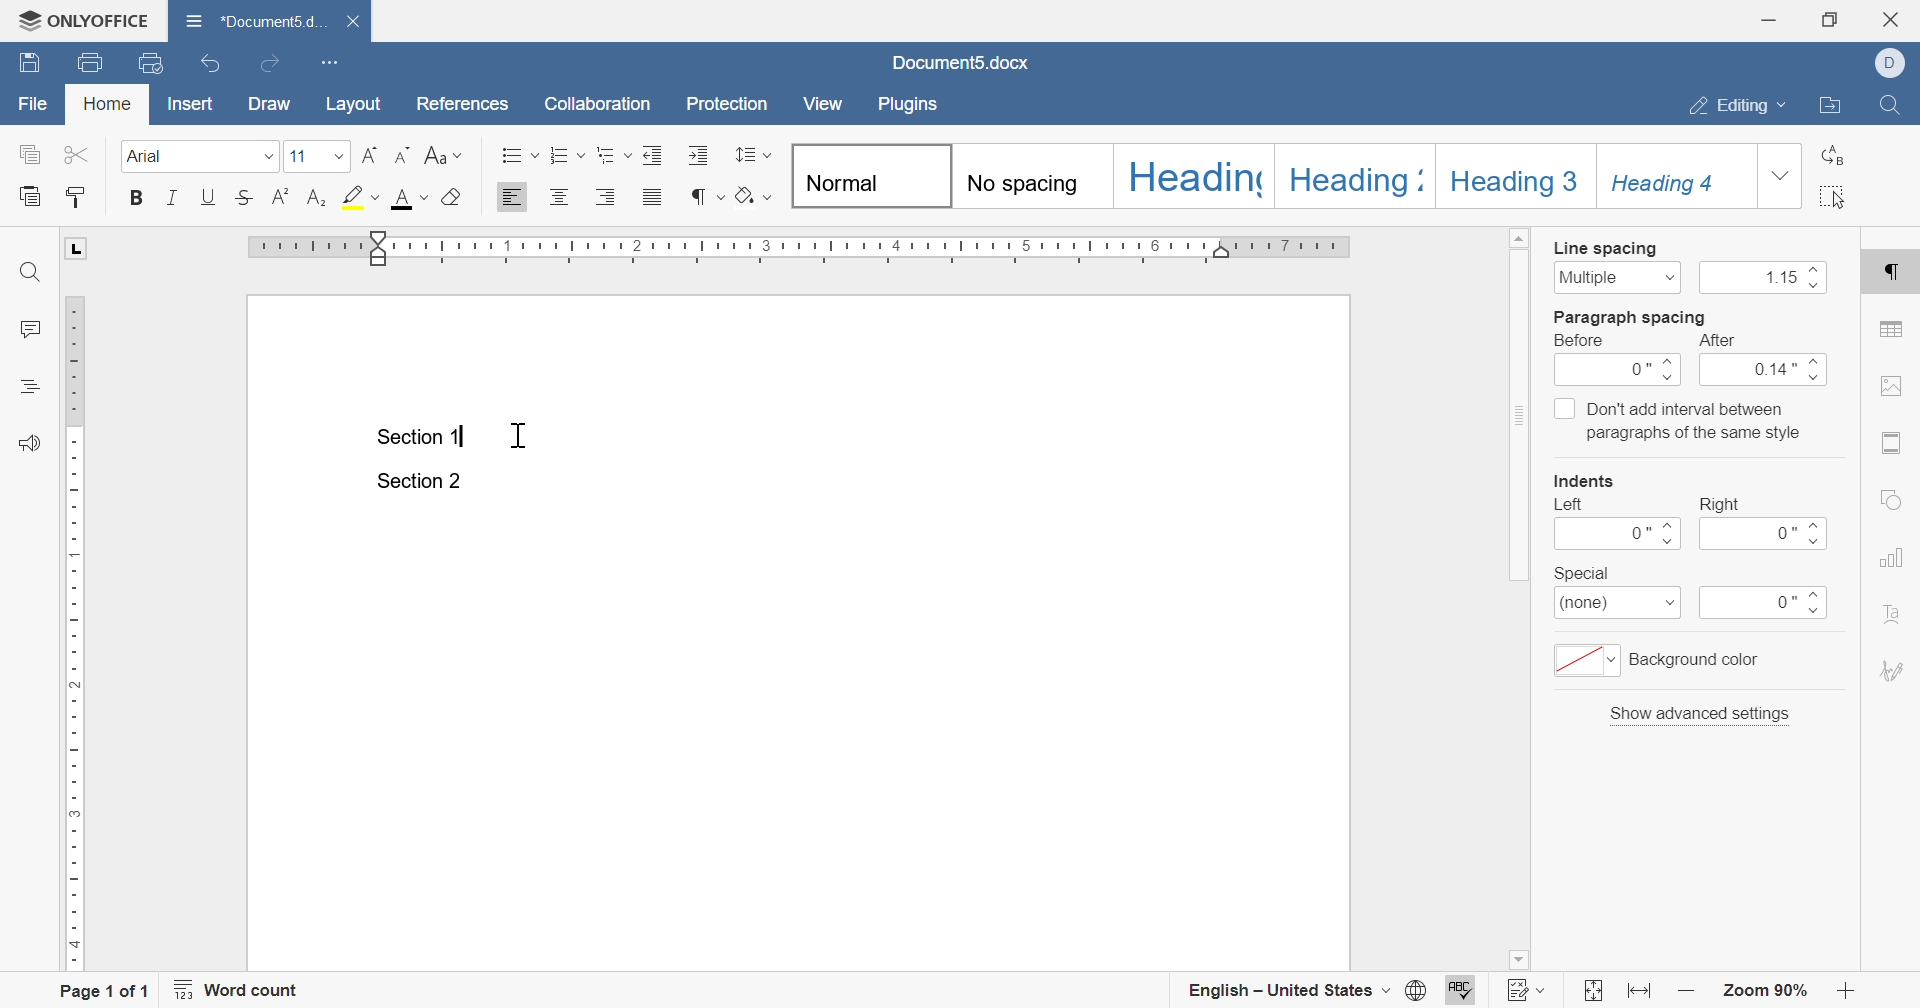 The width and height of the screenshot is (1920, 1008). Describe the element at coordinates (30, 194) in the screenshot. I see `paste` at that location.